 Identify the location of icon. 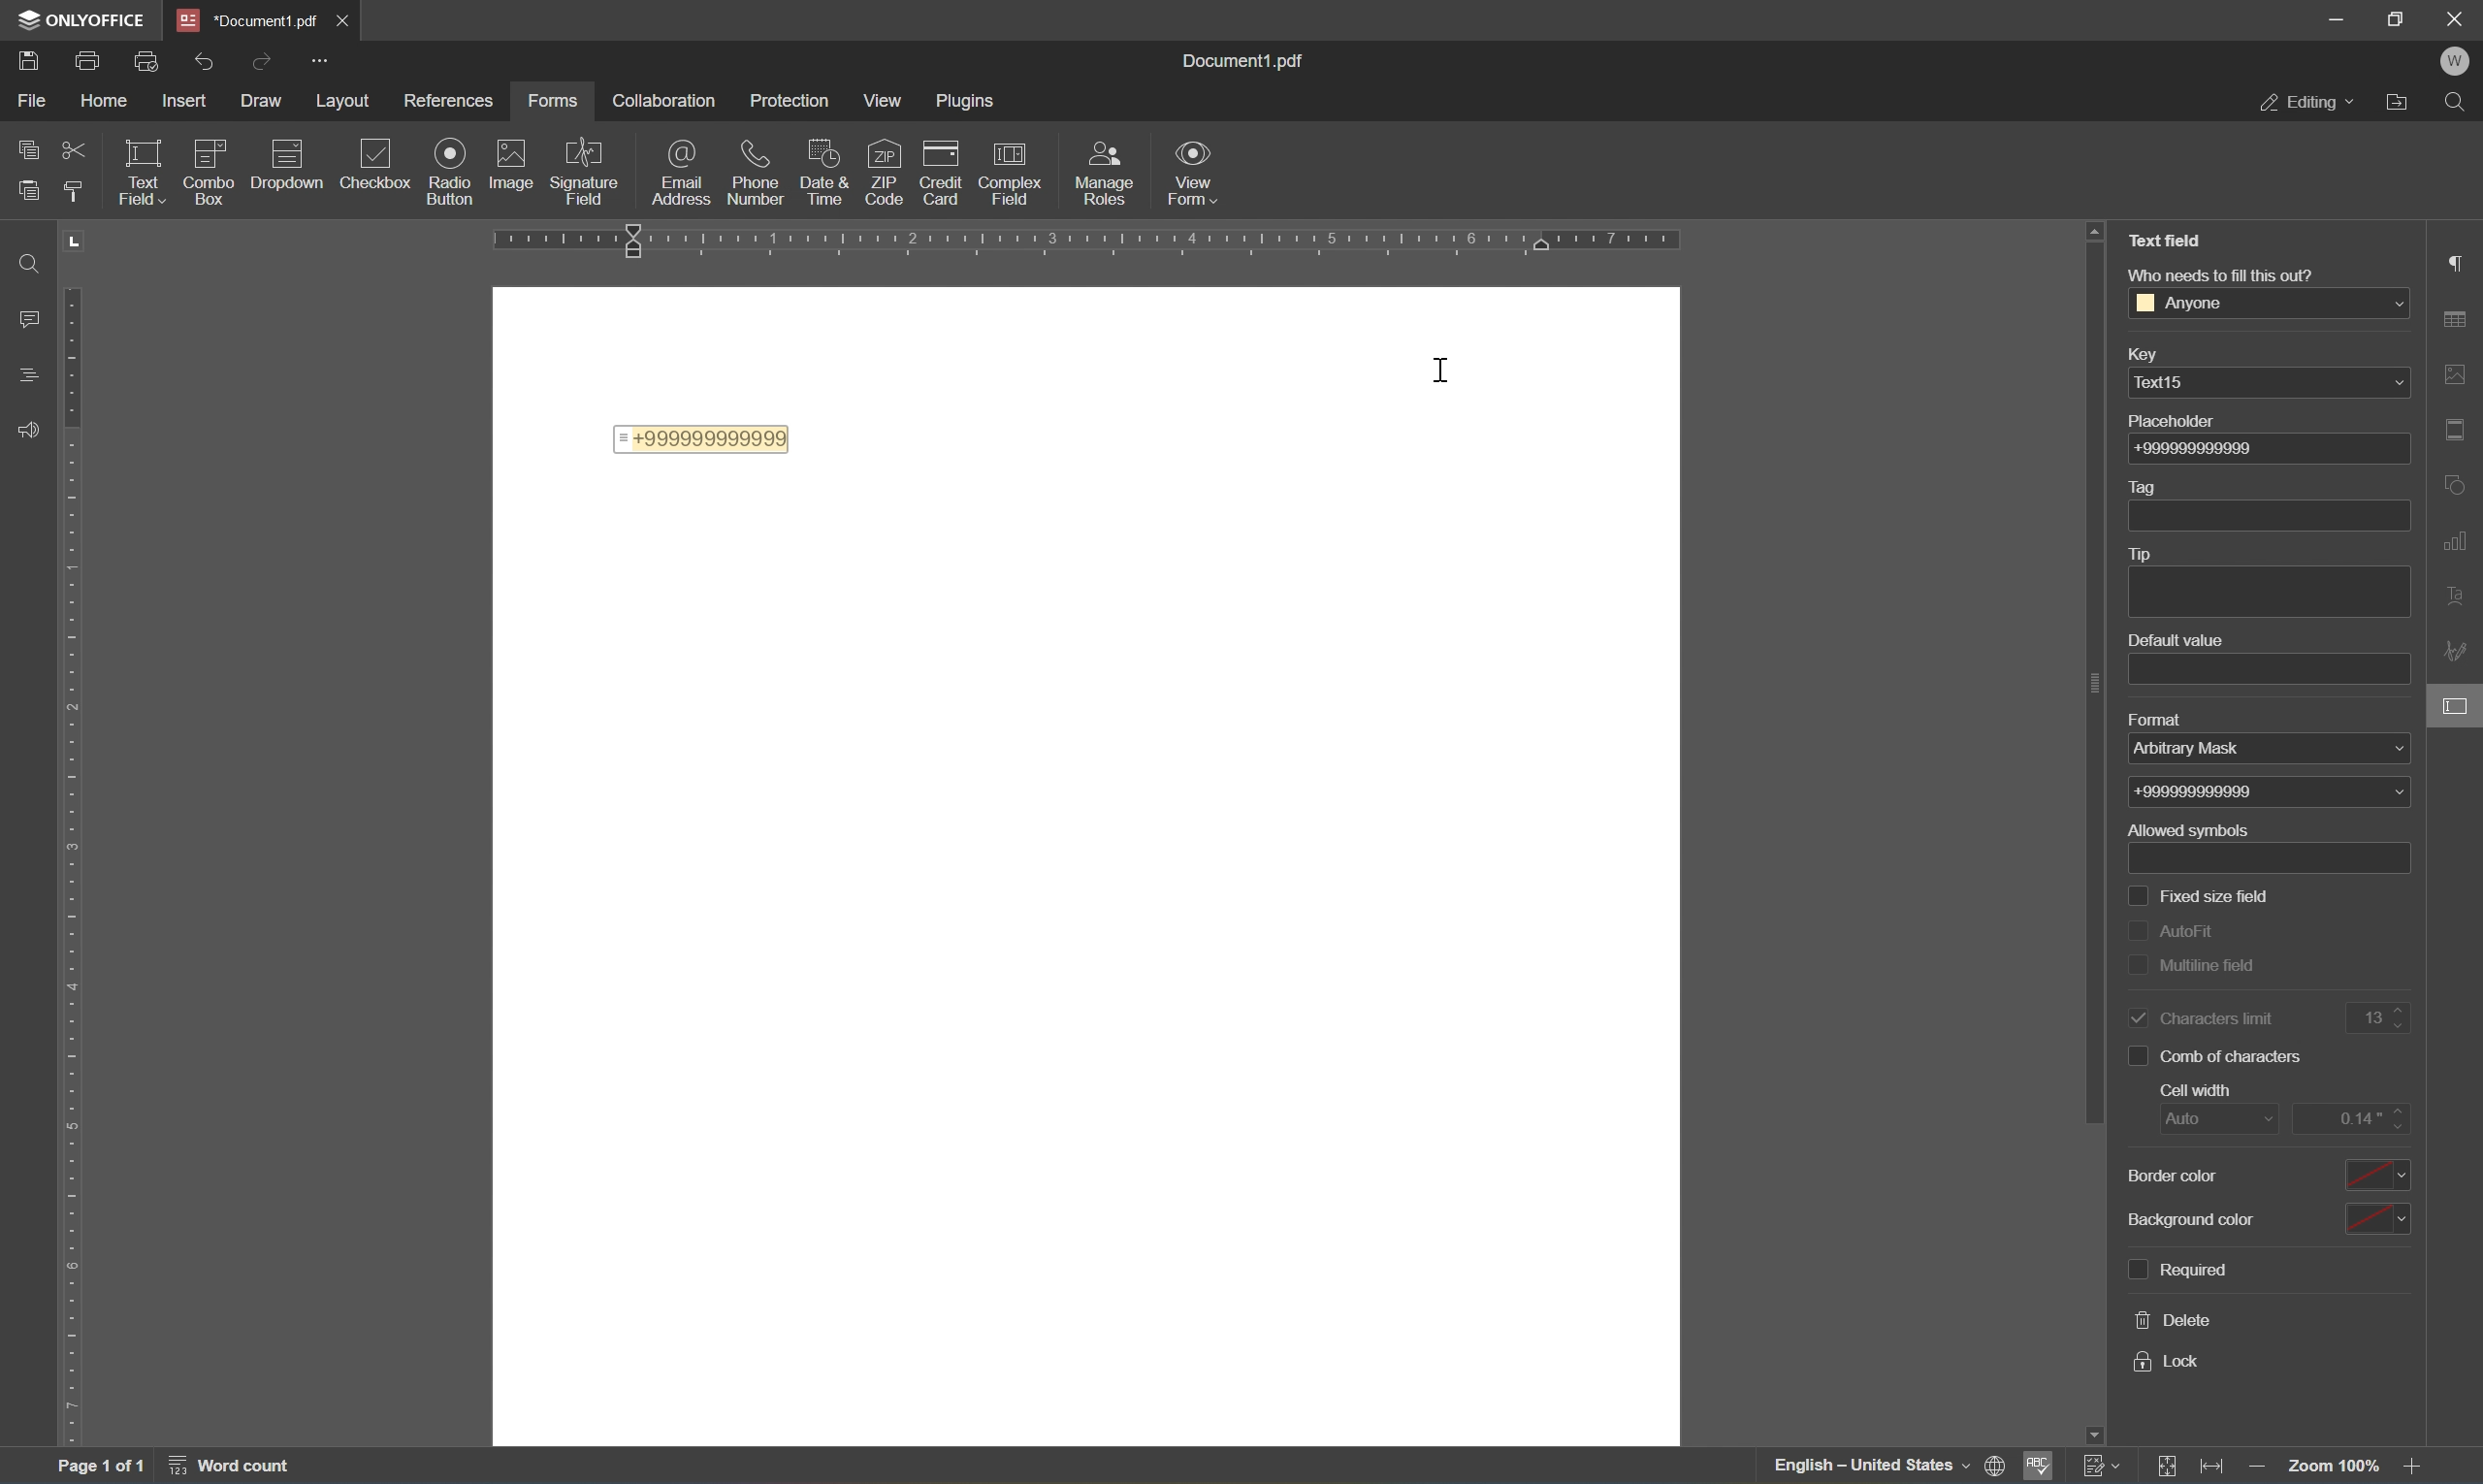
(884, 163).